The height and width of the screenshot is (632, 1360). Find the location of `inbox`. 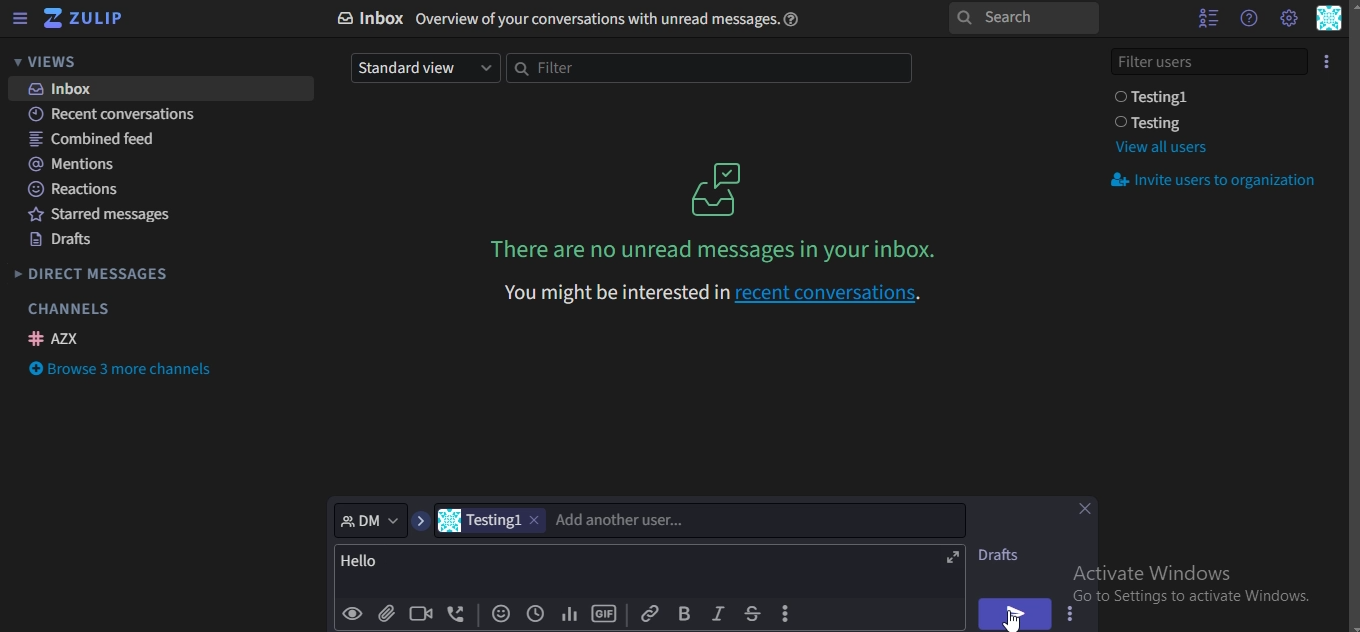

inbox is located at coordinates (577, 19).